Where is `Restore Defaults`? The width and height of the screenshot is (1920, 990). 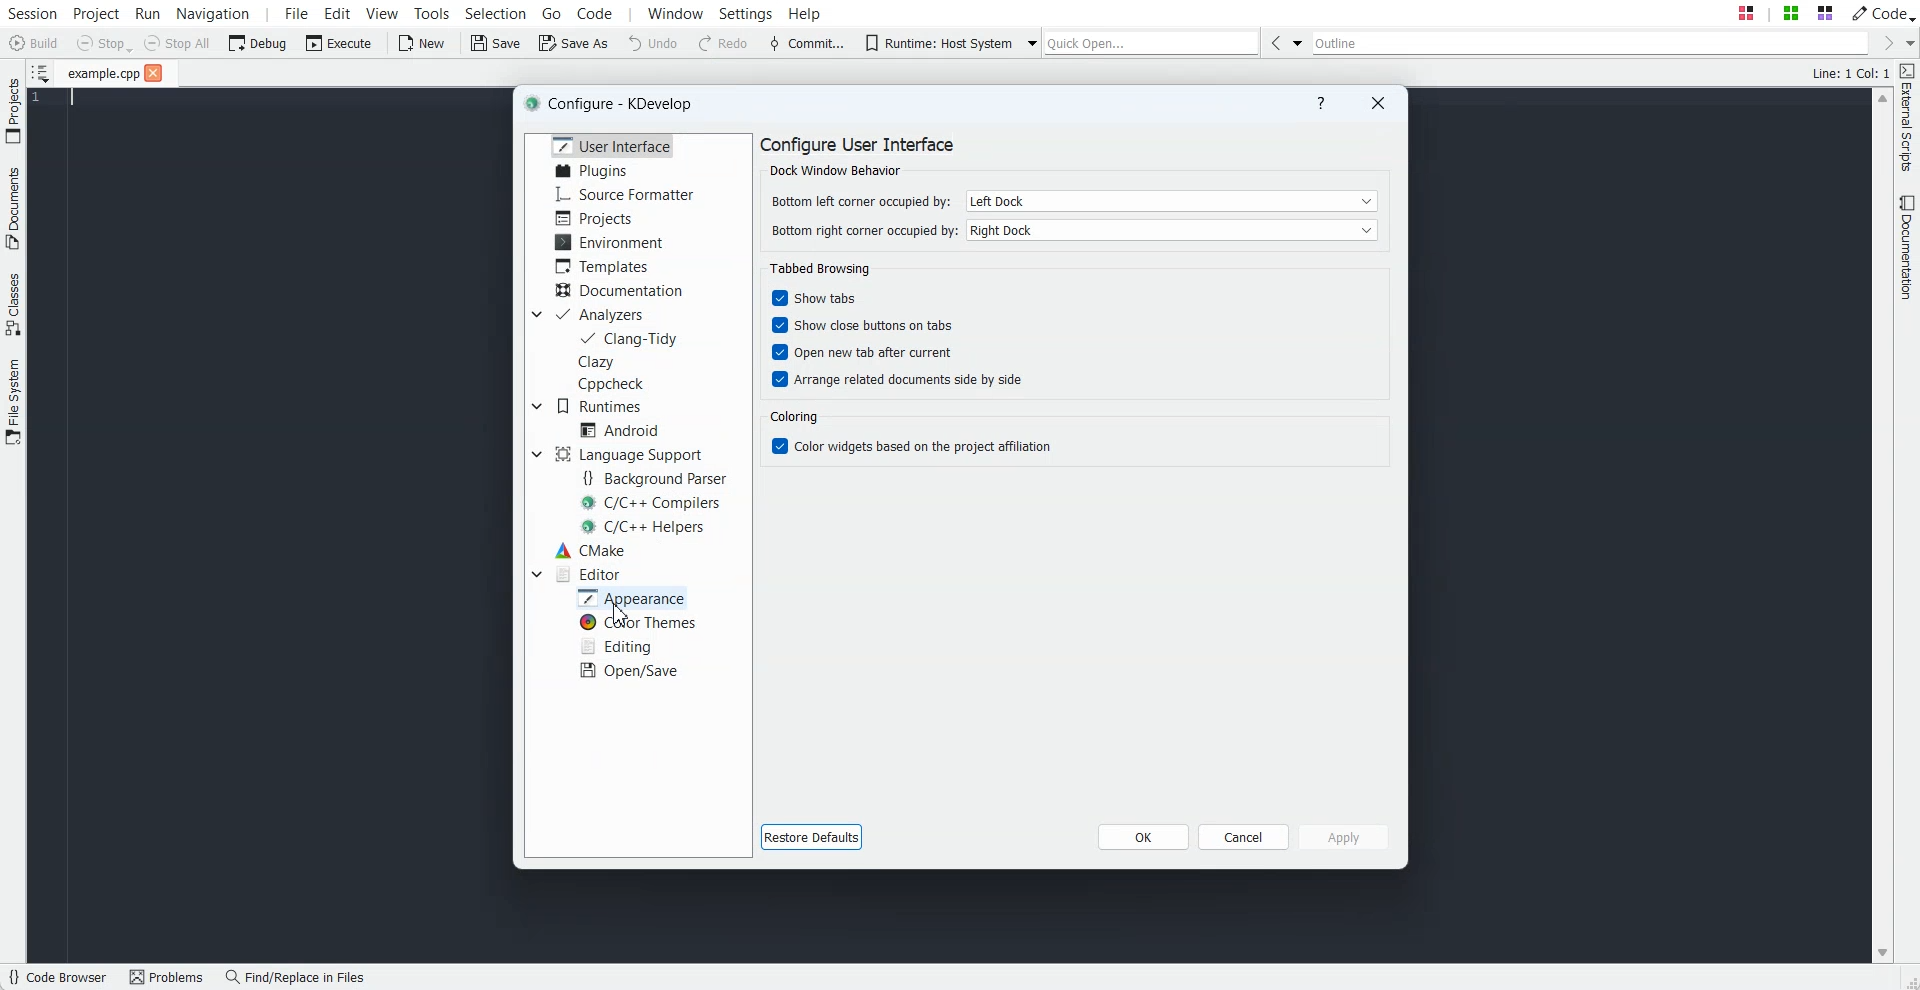 Restore Defaults is located at coordinates (813, 837).